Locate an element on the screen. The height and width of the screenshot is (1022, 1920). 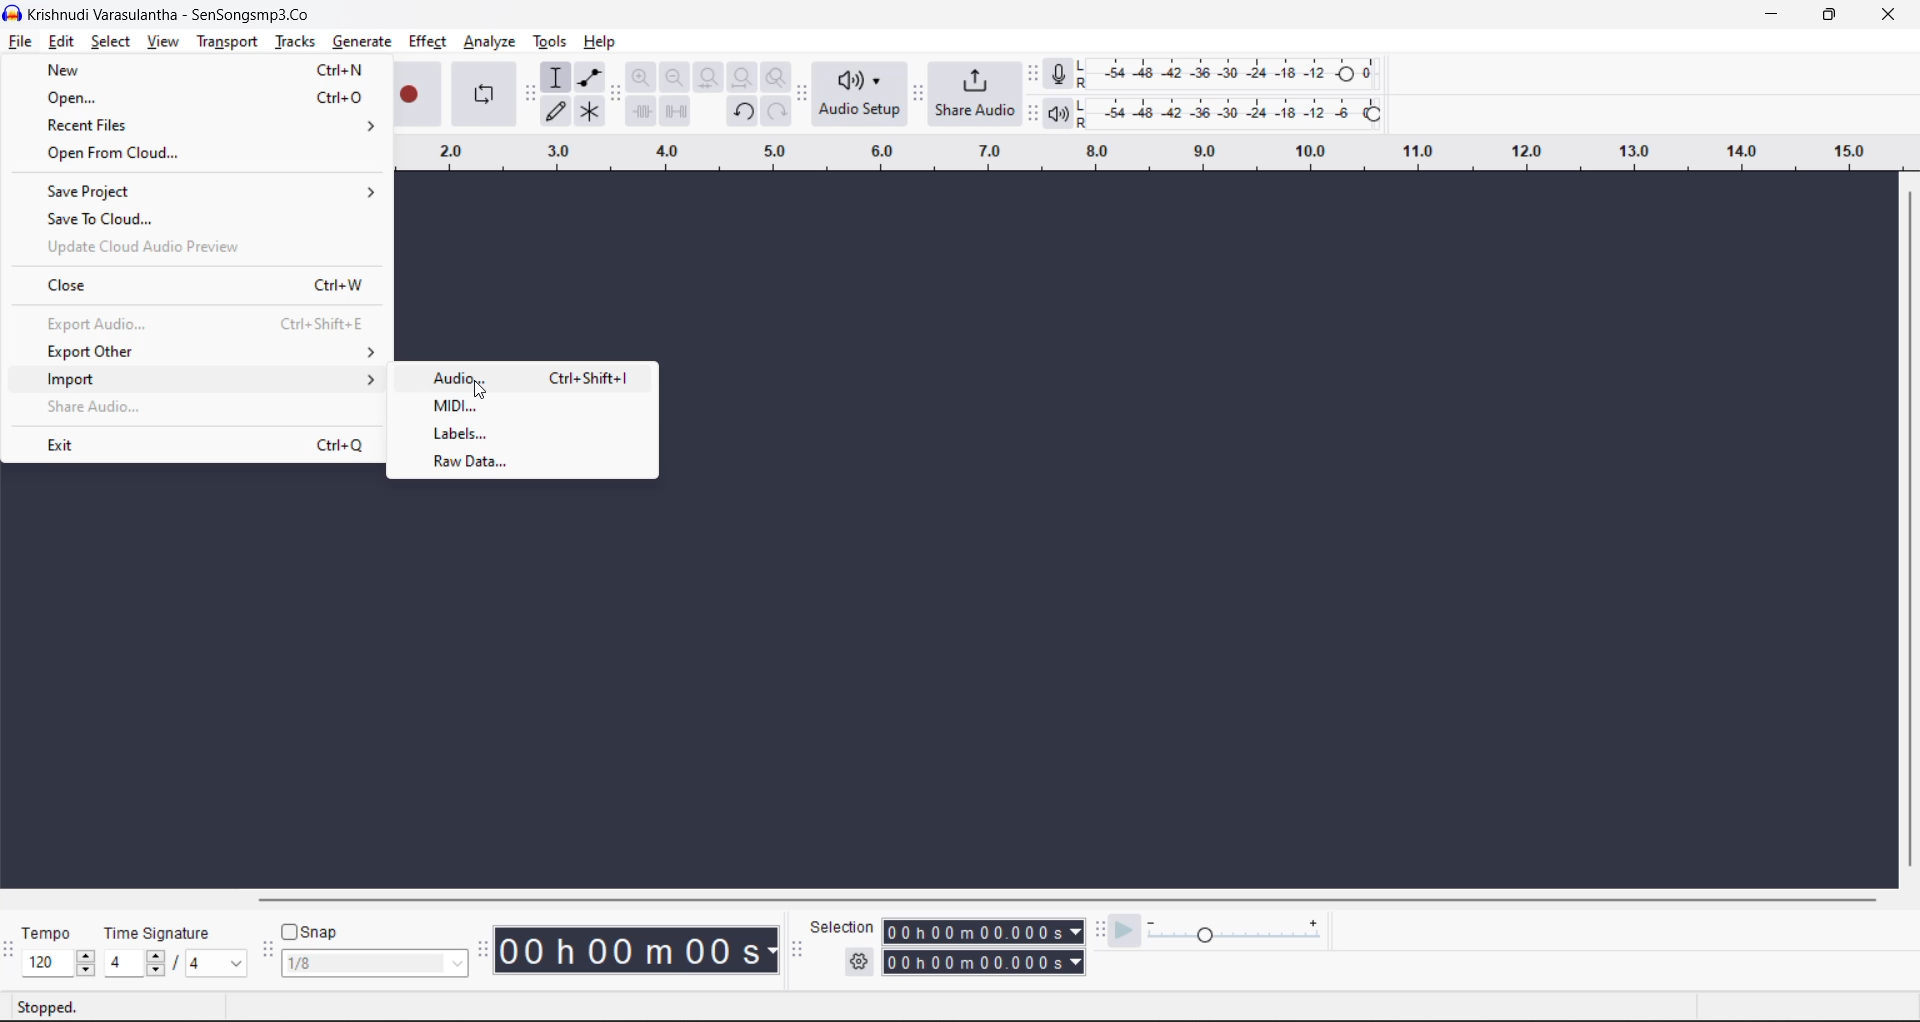
selection settings is located at coordinates (859, 961).